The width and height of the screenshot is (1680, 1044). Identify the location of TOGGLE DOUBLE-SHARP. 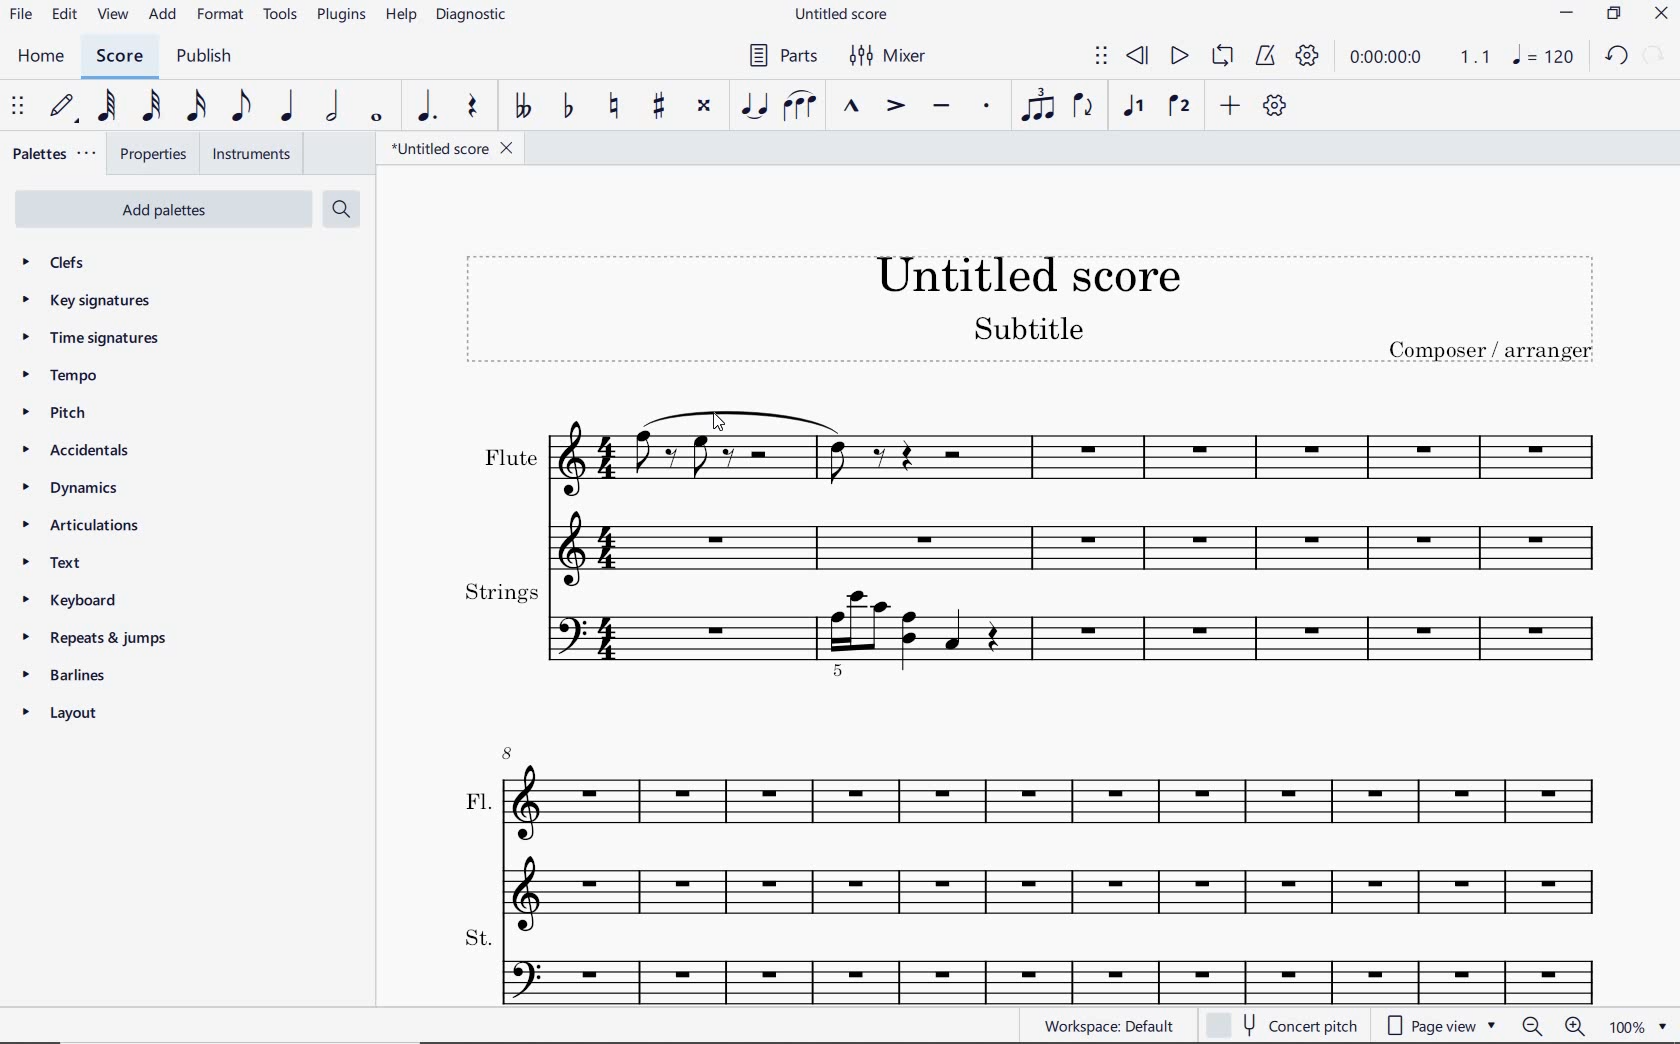
(705, 107).